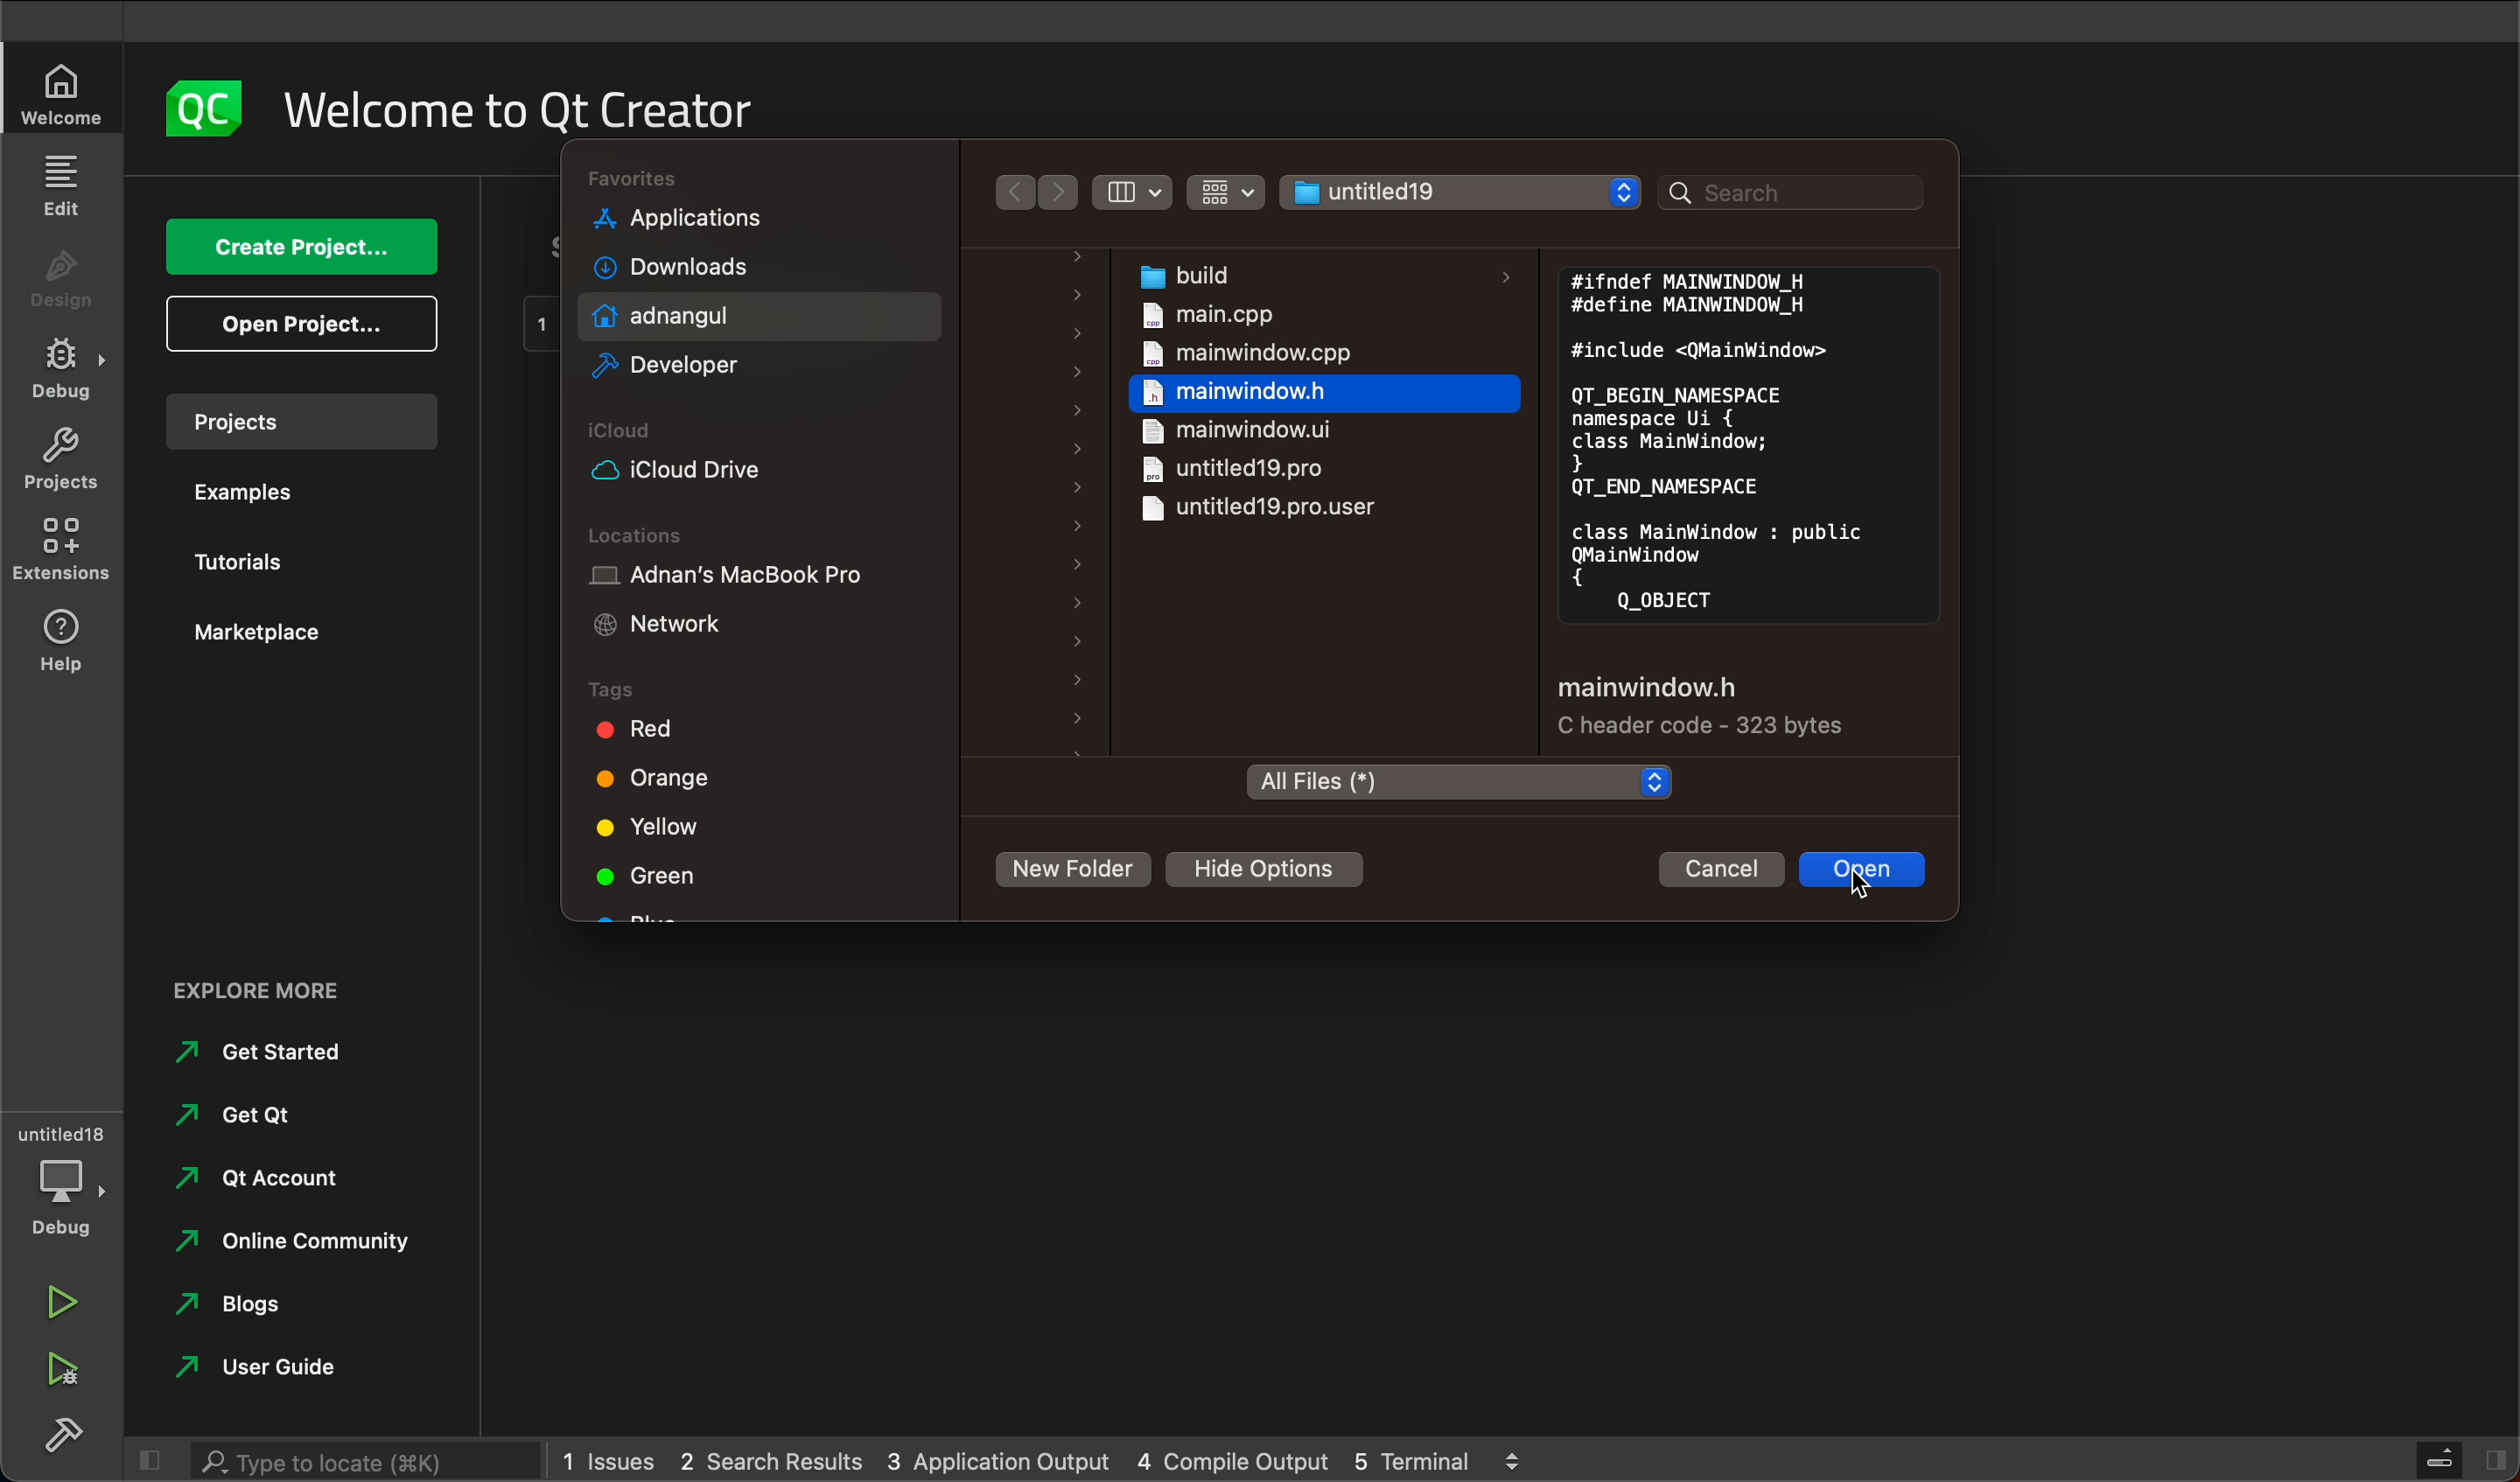  I want to click on blogs, so click(248, 1302).